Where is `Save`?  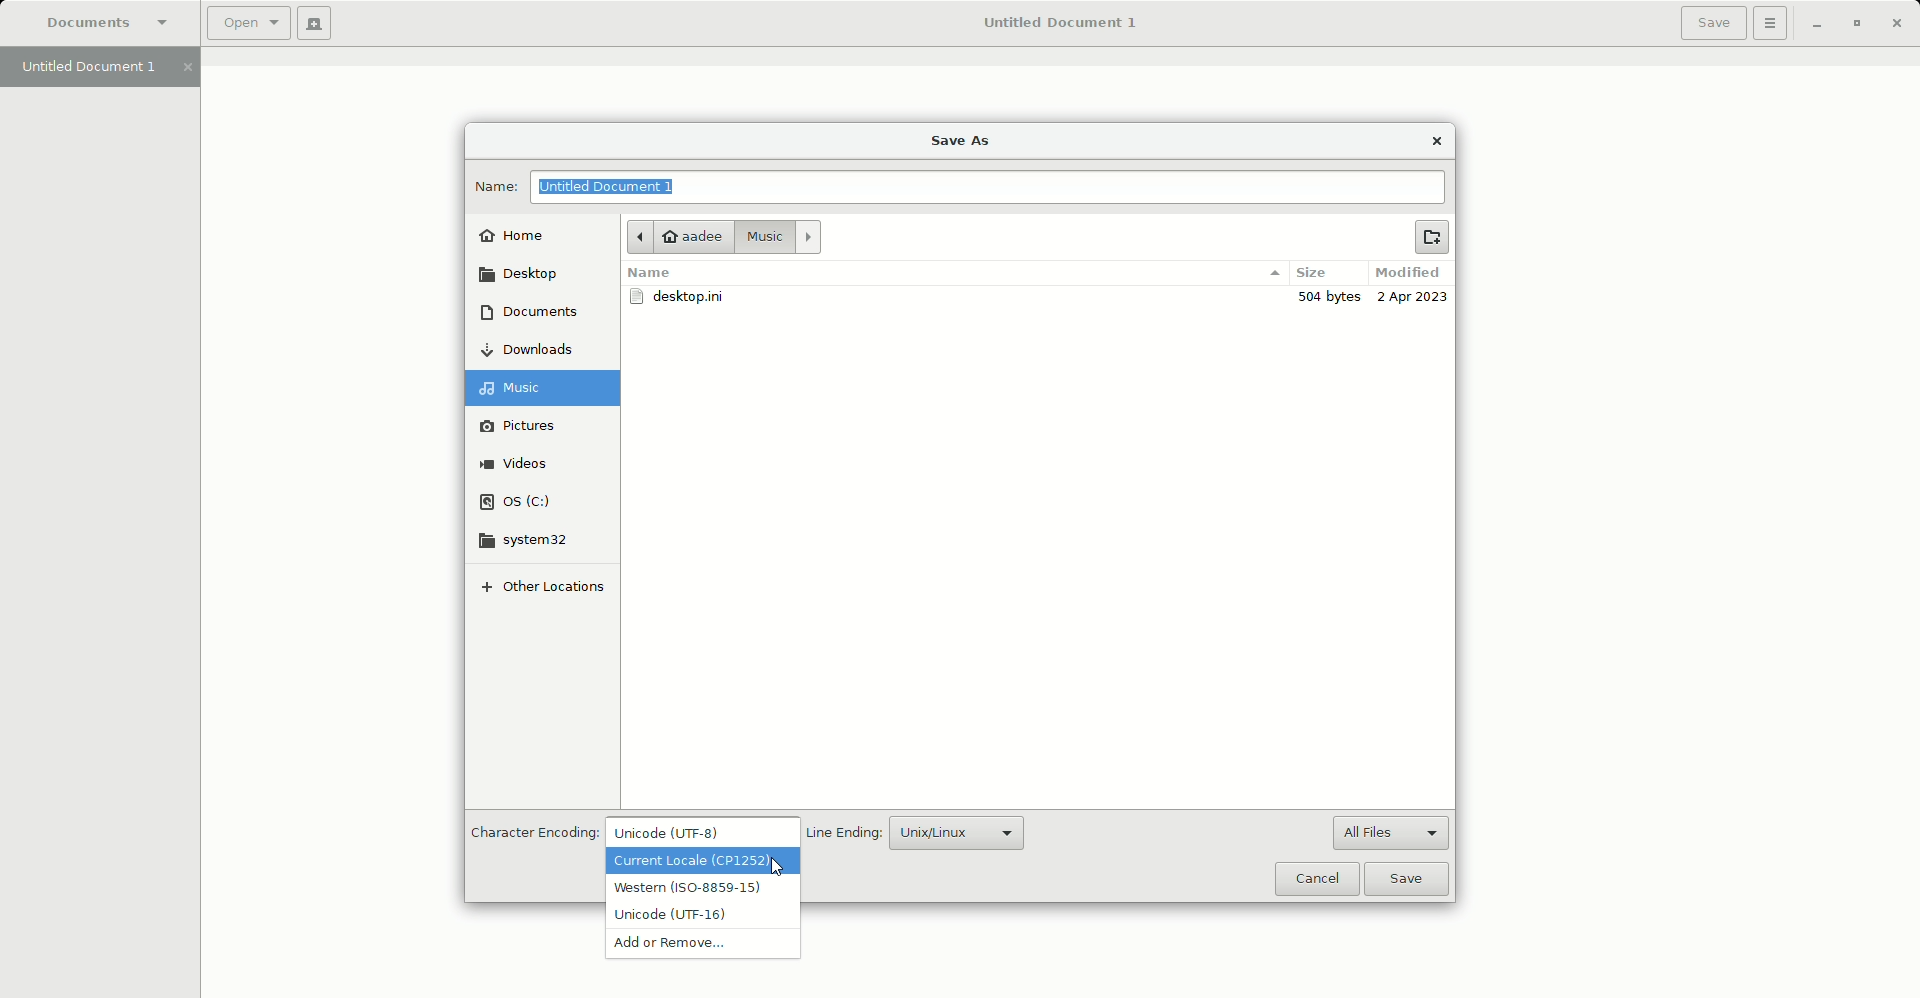
Save is located at coordinates (1406, 879).